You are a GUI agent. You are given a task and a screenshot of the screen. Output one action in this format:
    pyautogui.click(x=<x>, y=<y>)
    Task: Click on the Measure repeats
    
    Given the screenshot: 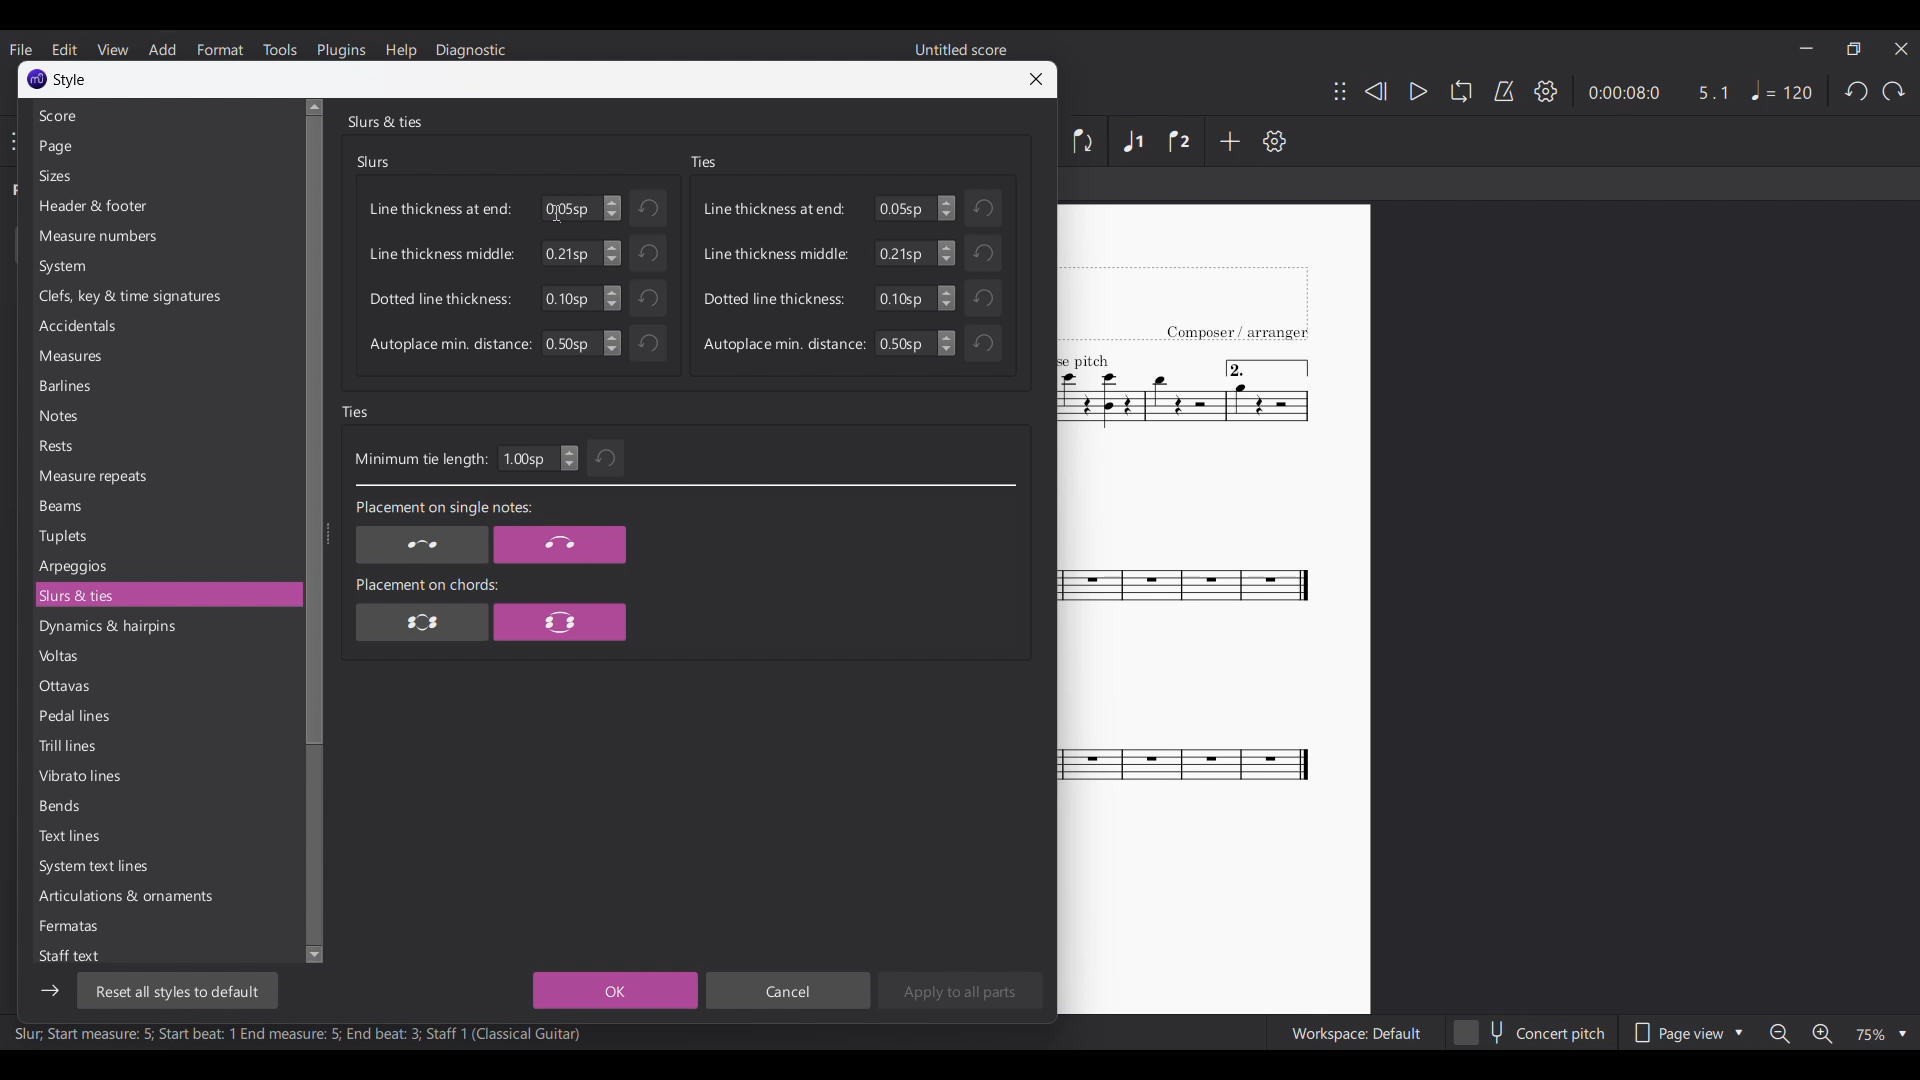 What is the action you would take?
    pyautogui.click(x=165, y=476)
    